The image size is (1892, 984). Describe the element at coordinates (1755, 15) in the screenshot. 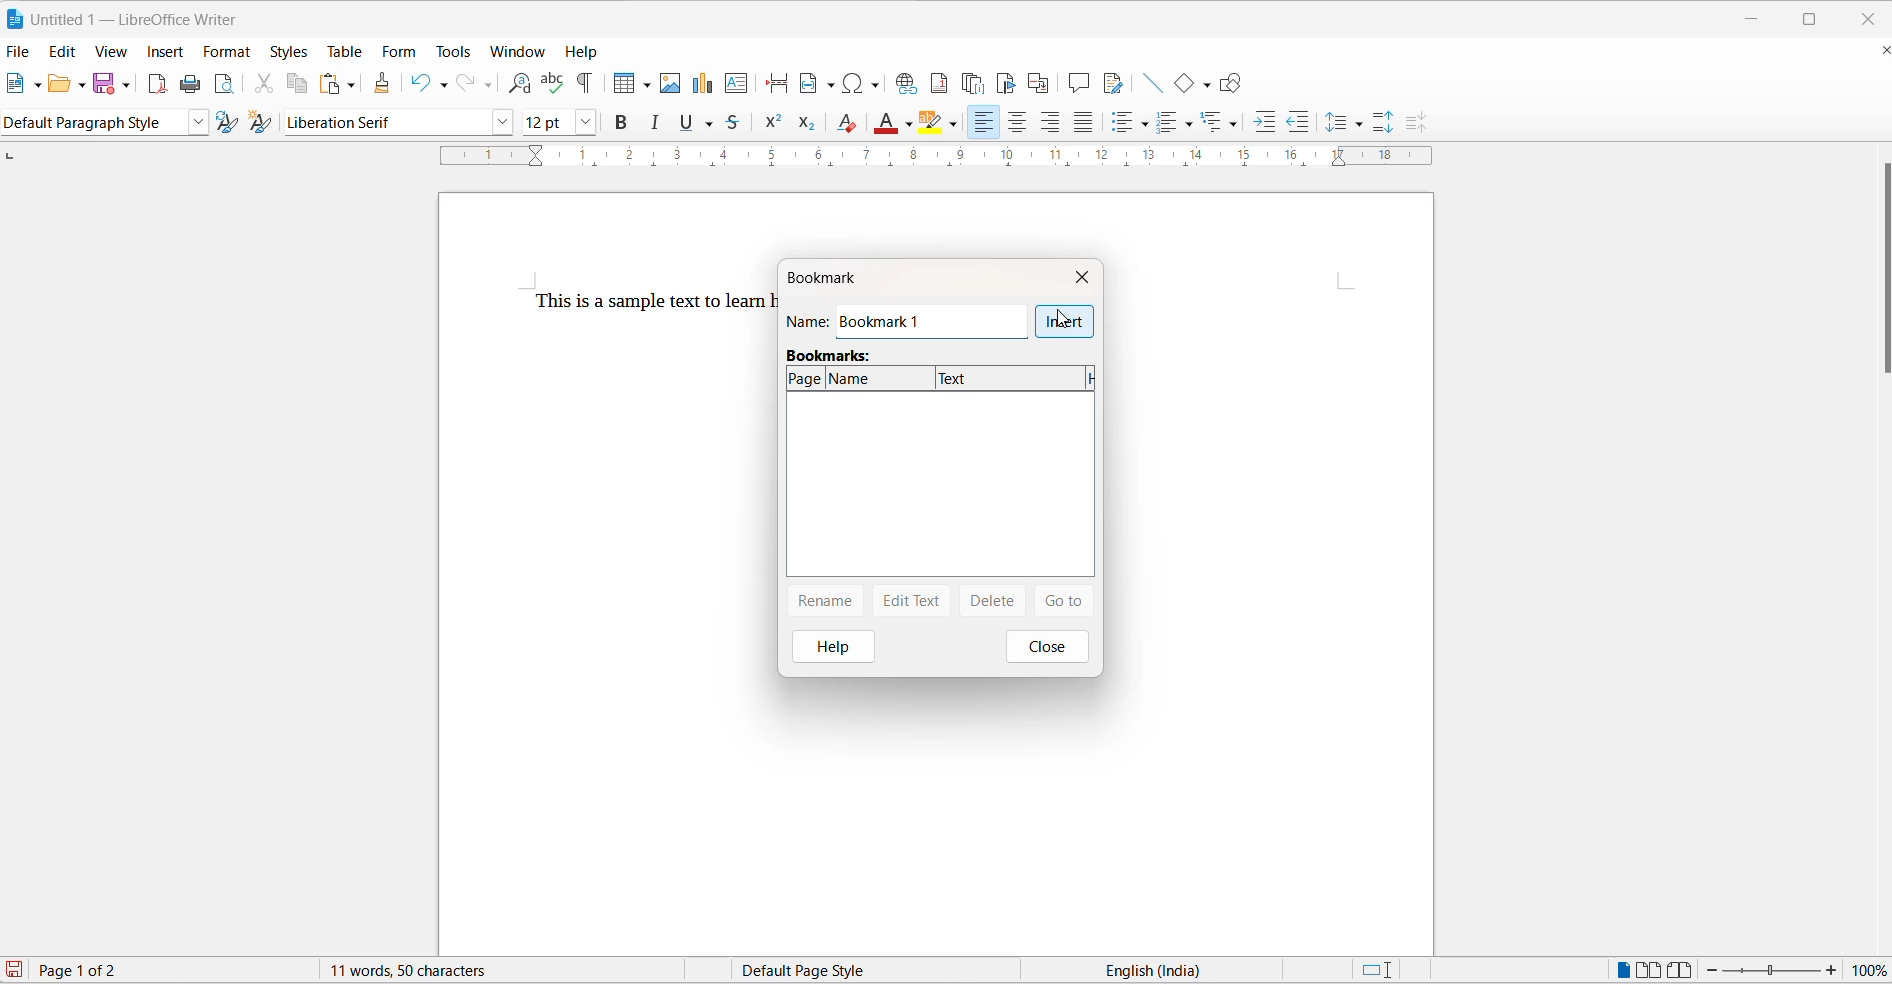

I see `minimze` at that location.